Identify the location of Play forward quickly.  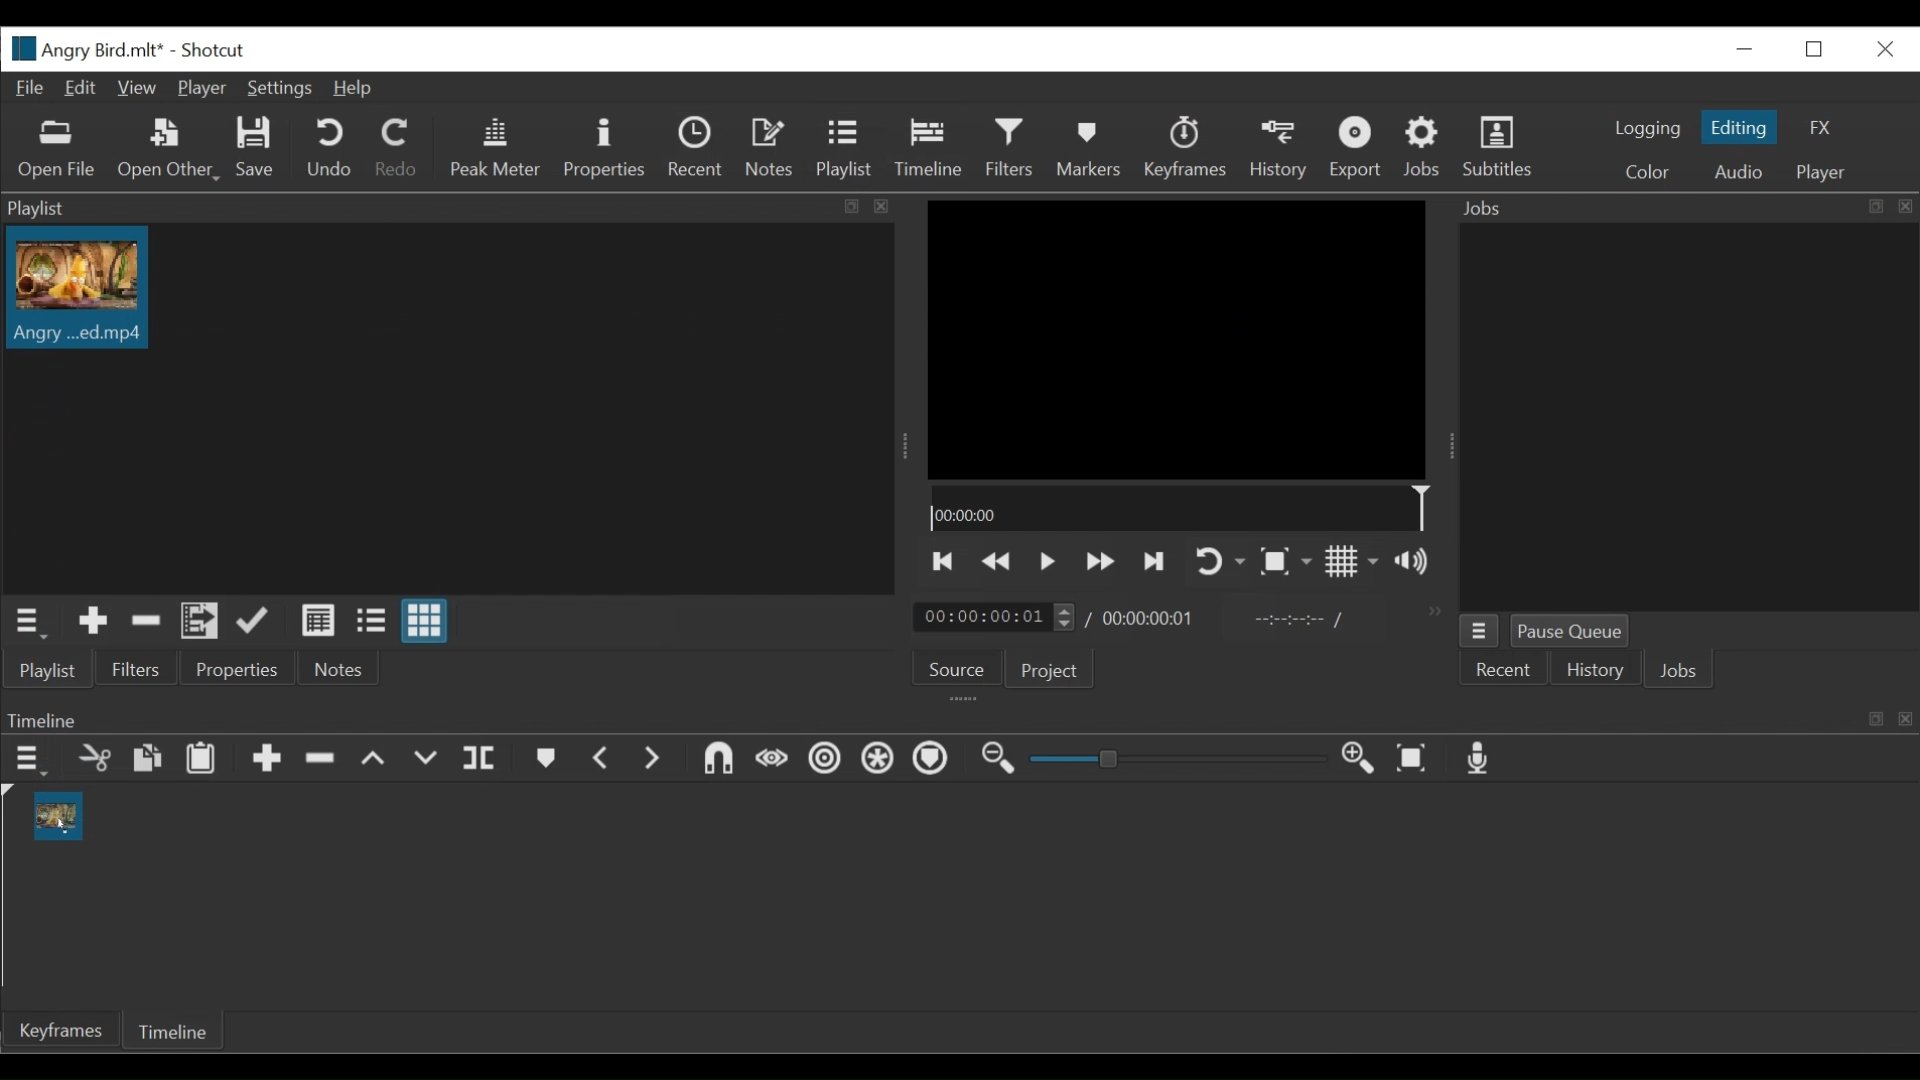
(1097, 561).